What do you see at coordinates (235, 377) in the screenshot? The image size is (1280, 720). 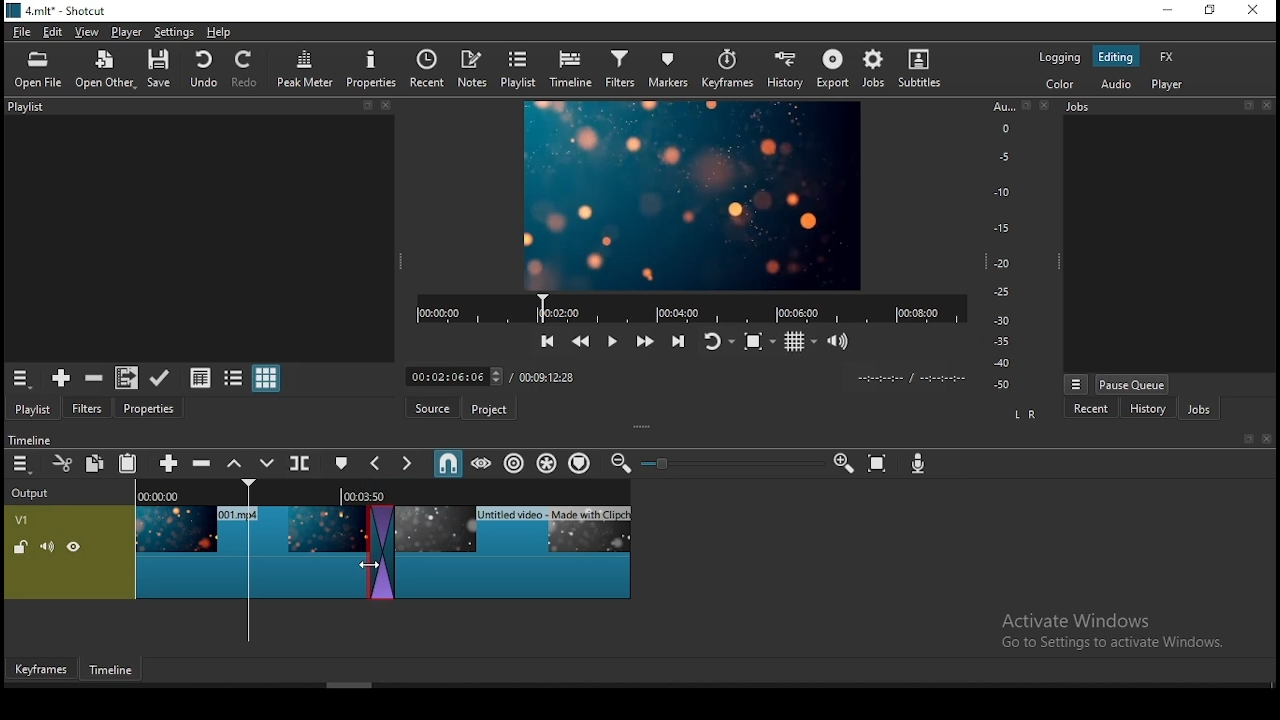 I see `view as list` at bounding box center [235, 377].